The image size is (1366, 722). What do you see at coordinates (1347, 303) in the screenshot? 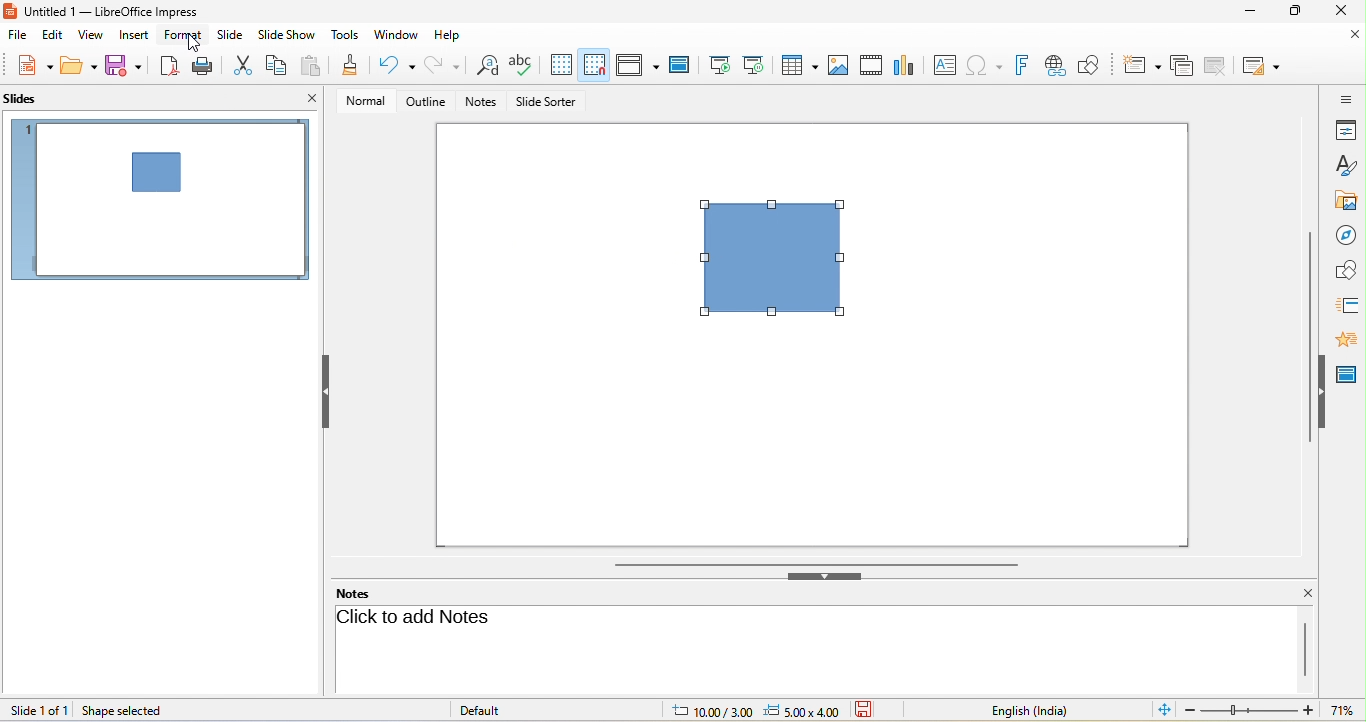
I see `slide transition` at bounding box center [1347, 303].